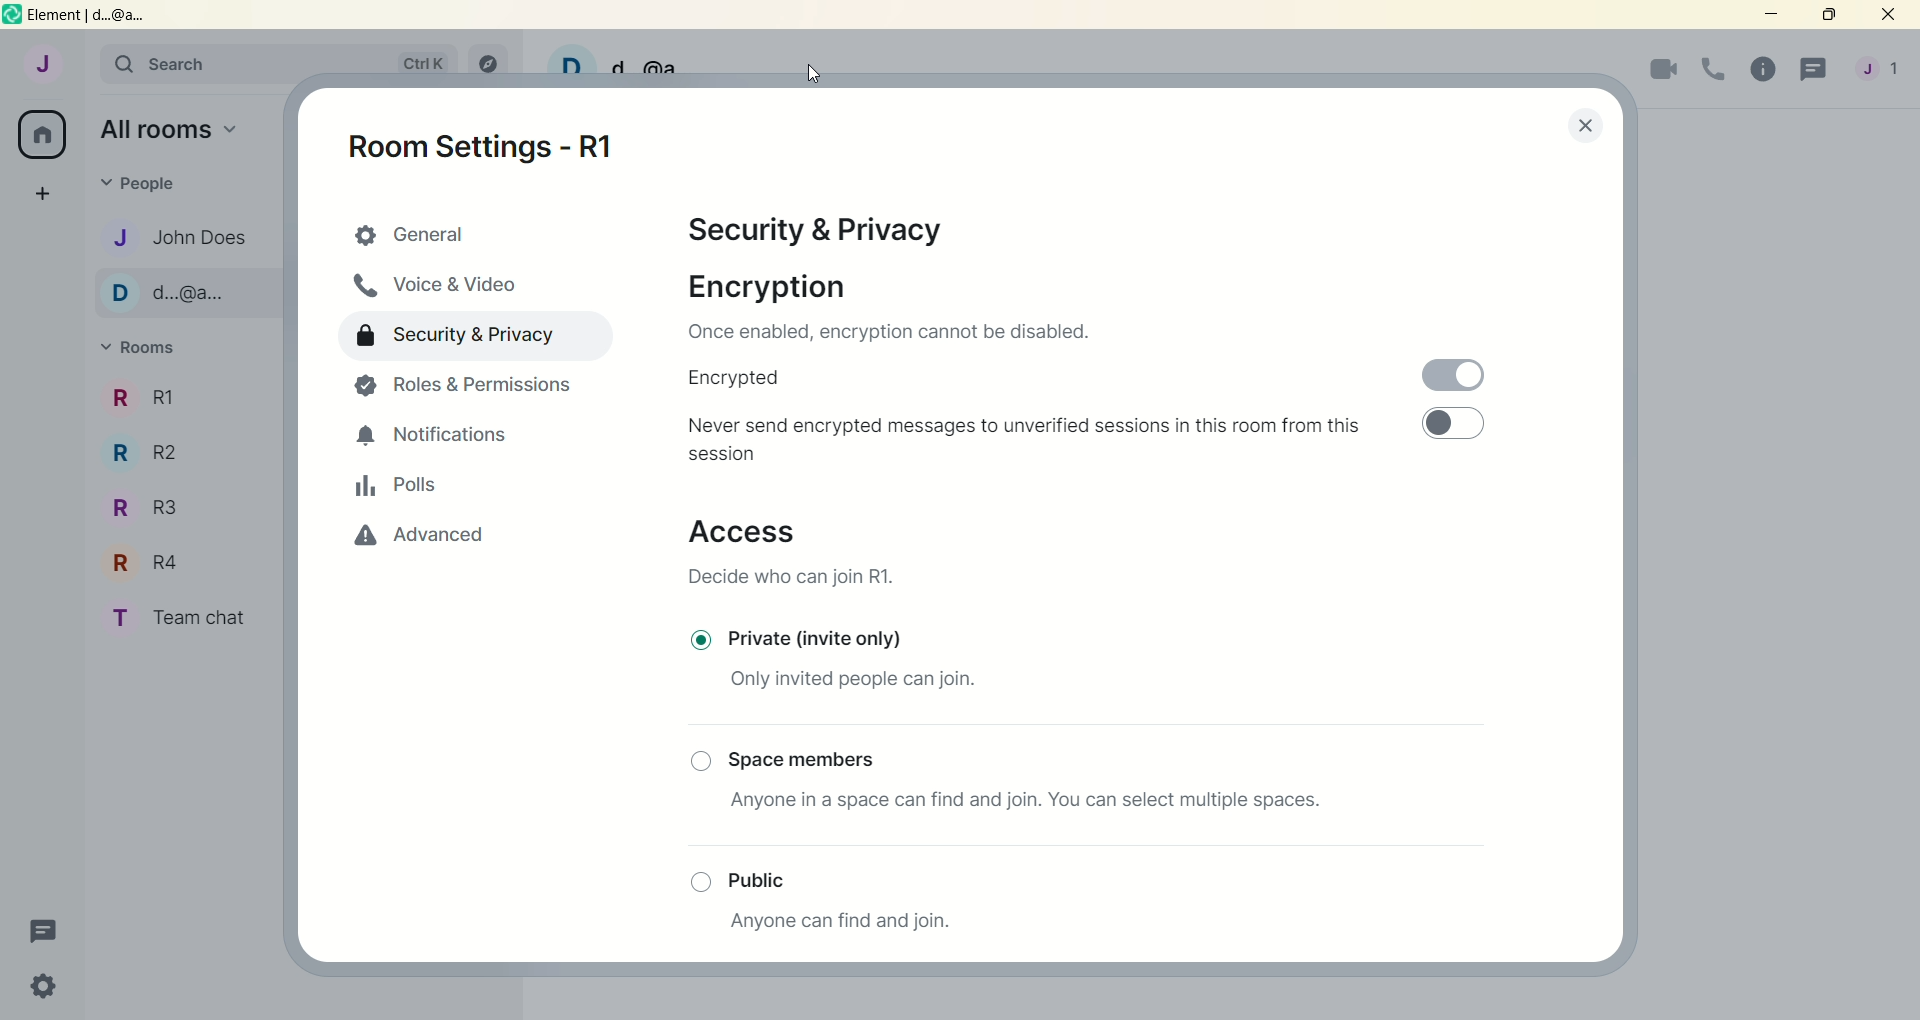  Describe the element at coordinates (160, 513) in the screenshot. I see `R R3` at that location.